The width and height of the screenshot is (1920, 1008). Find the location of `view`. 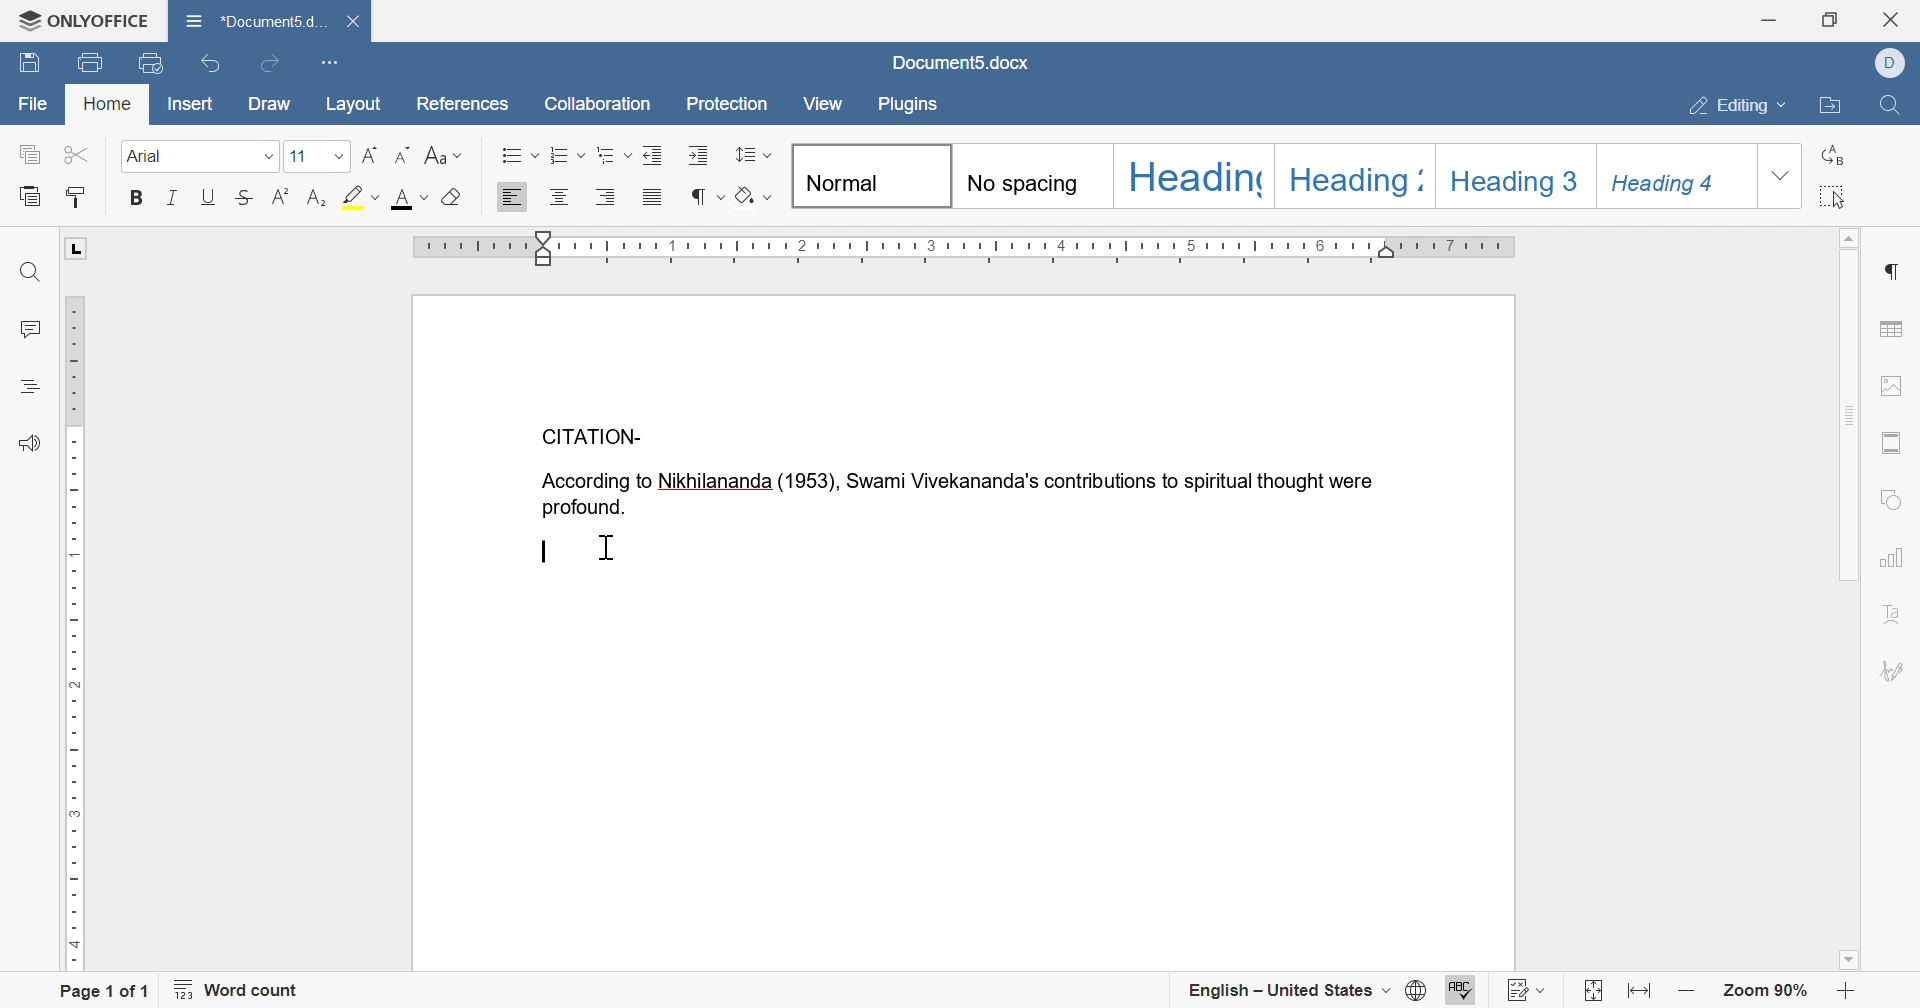

view is located at coordinates (820, 102).